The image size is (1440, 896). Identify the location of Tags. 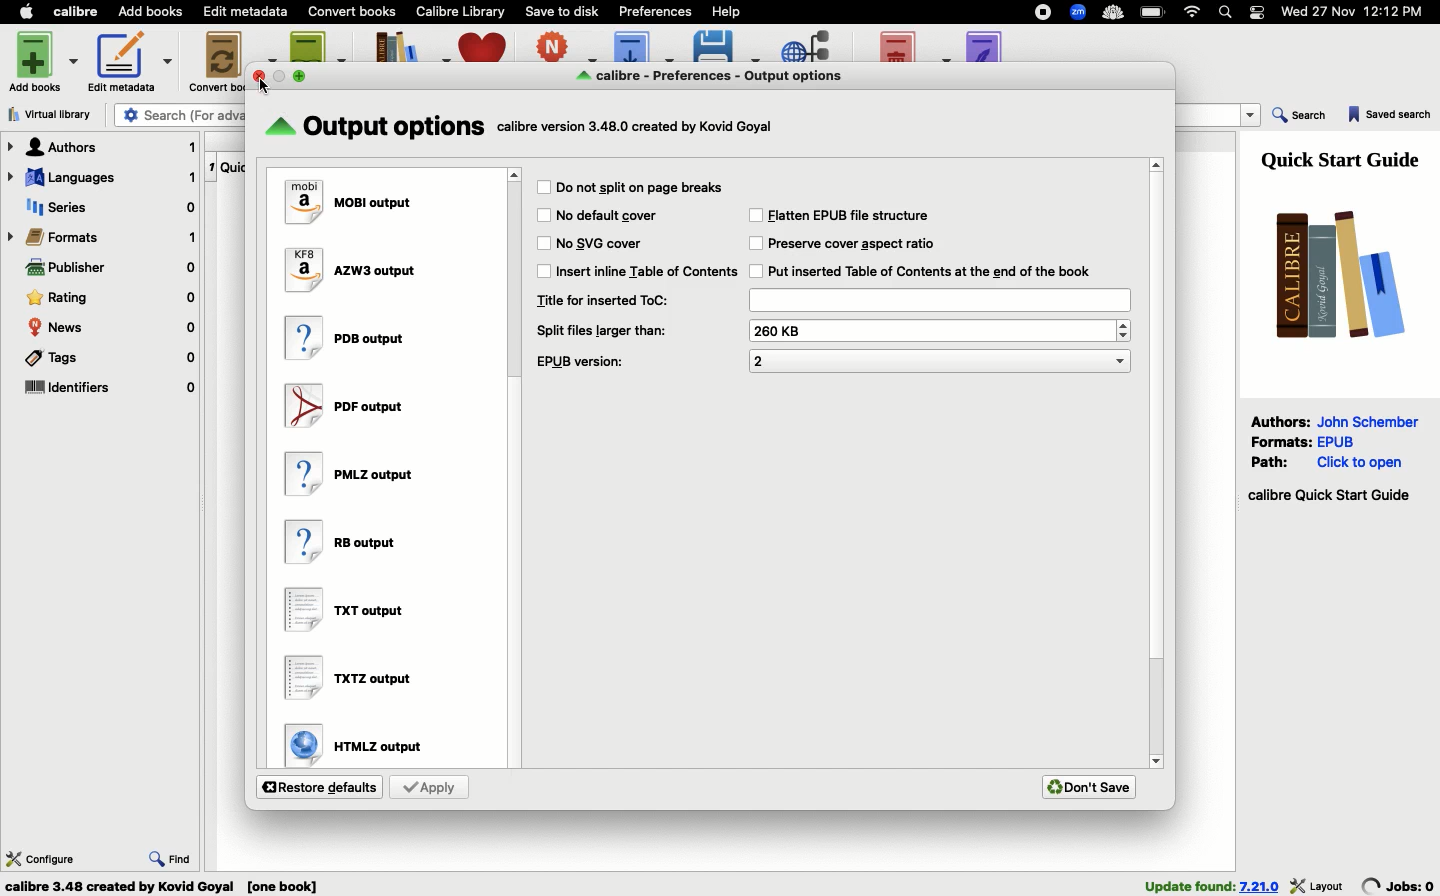
(108, 361).